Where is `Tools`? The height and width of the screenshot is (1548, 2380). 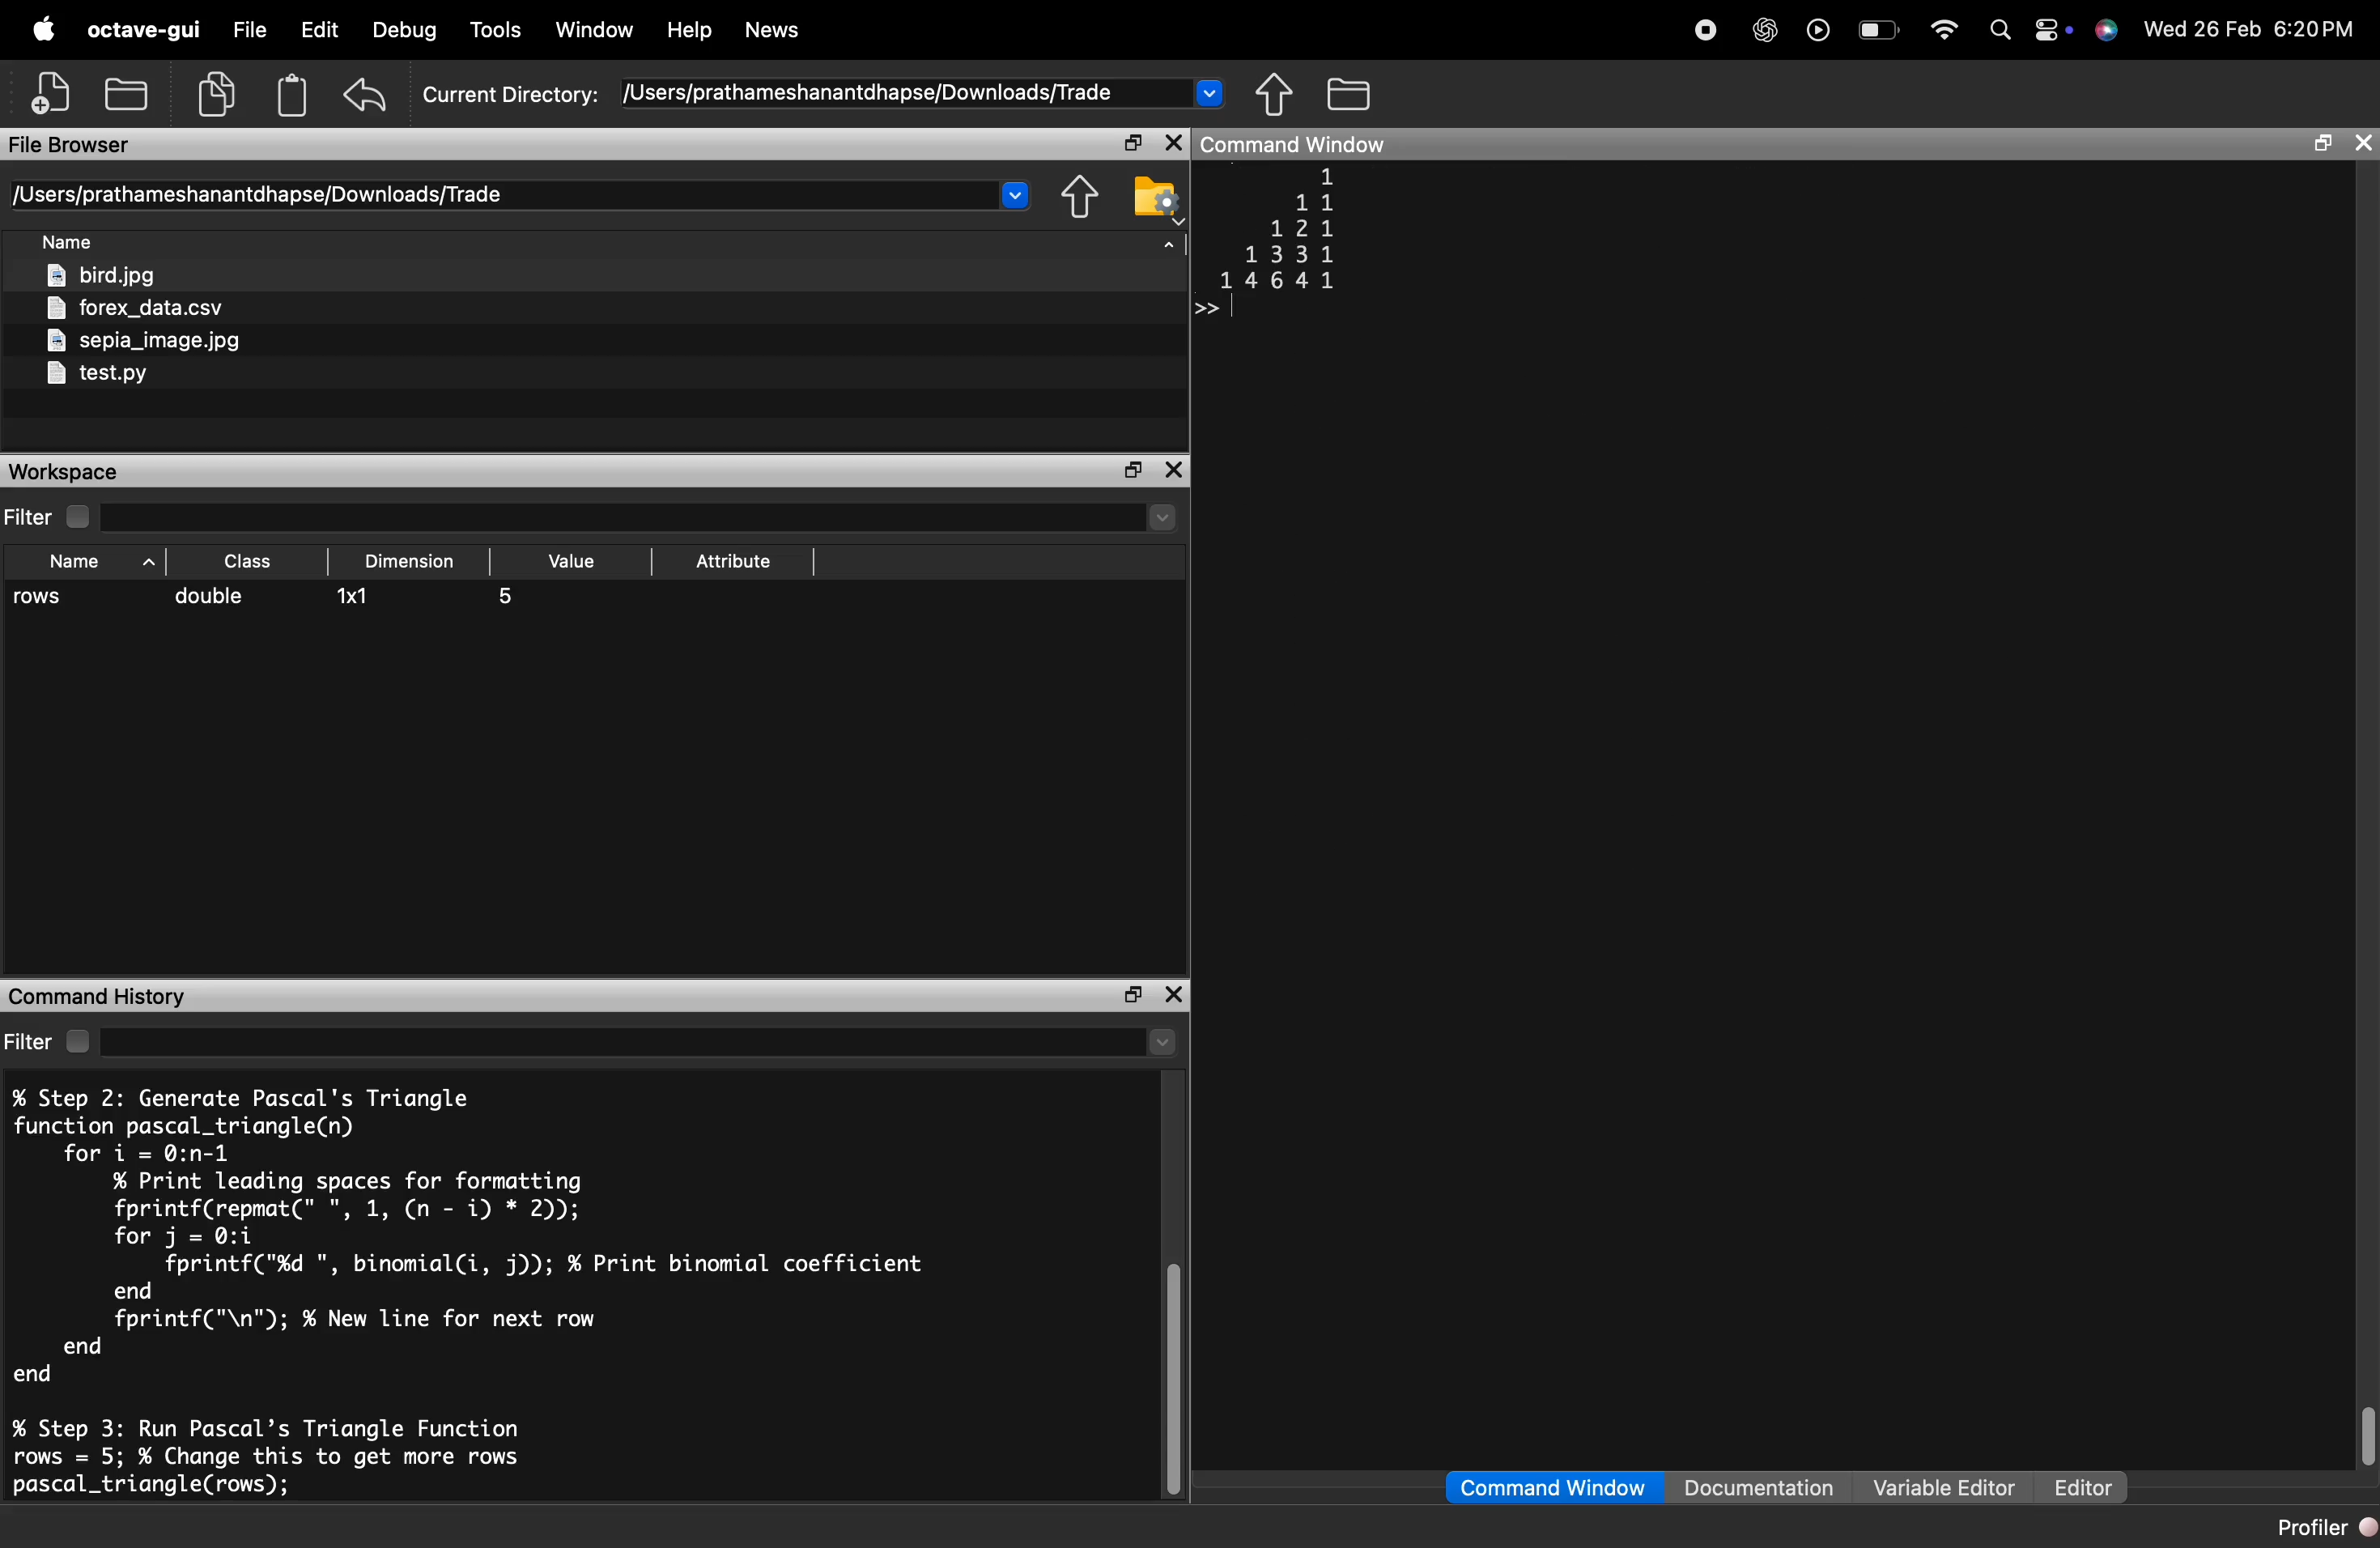
Tools is located at coordinates (500, 28).